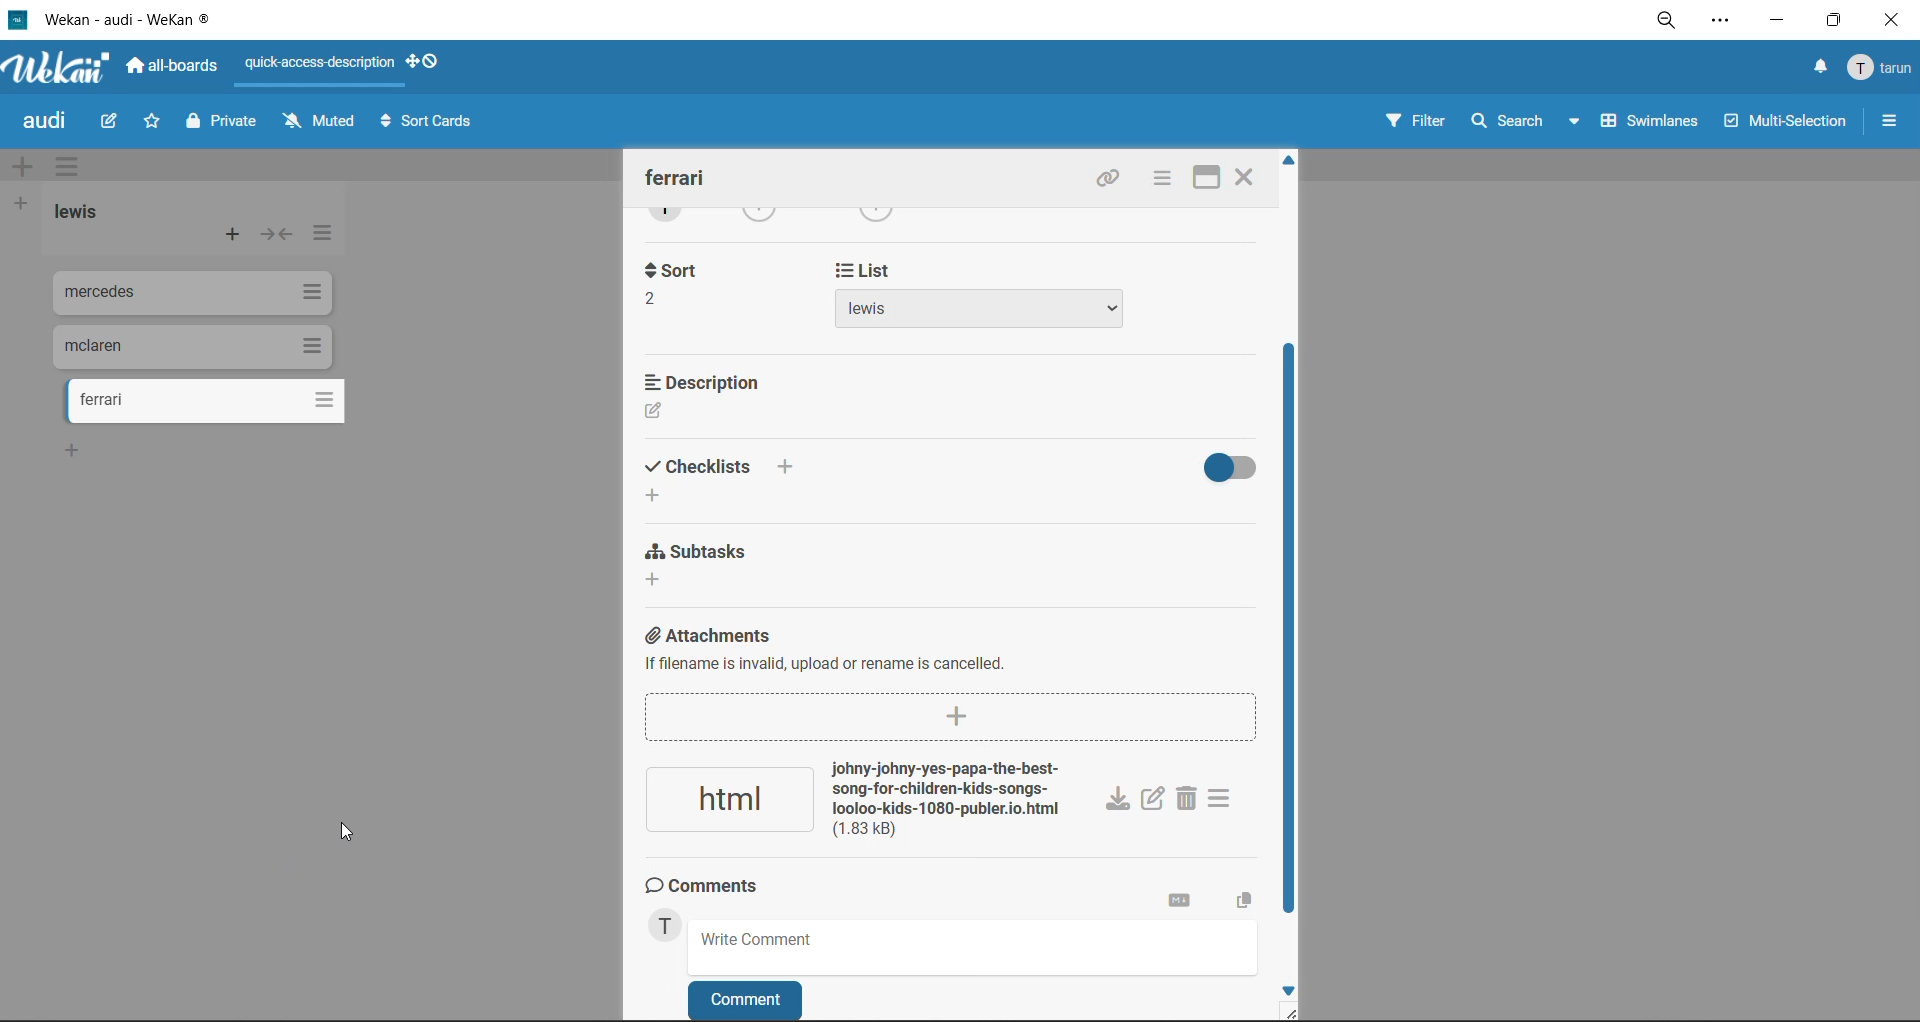 The width and height of the screenshot is (1920, 1022). I want to click on sort cards, so click(427, 125).